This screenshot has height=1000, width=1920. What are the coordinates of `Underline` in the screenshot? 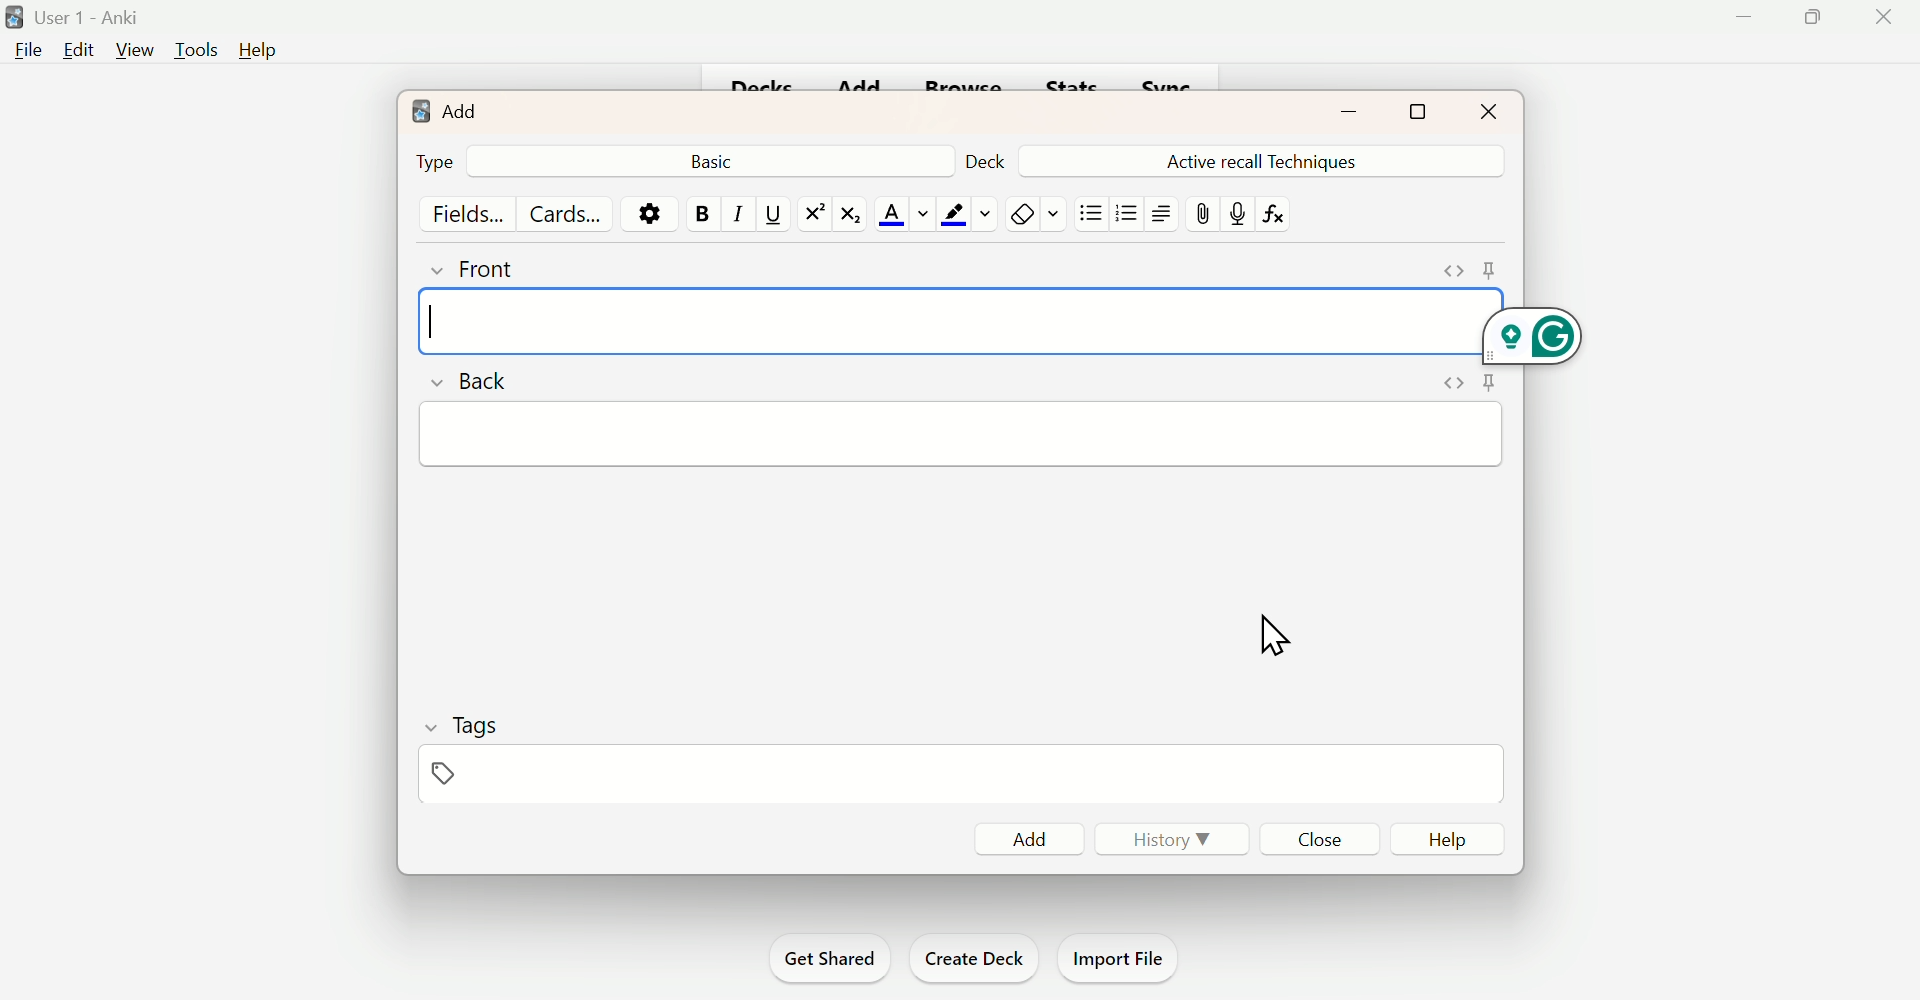 It's located at (773, 216).